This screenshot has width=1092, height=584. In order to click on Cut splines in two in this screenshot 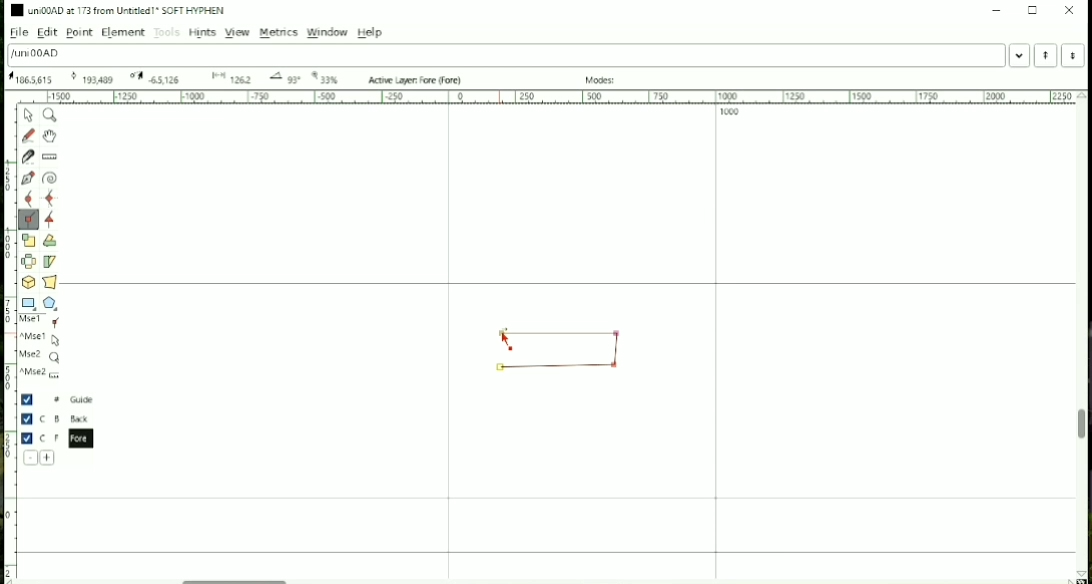, I will do `click(28, 157)`.